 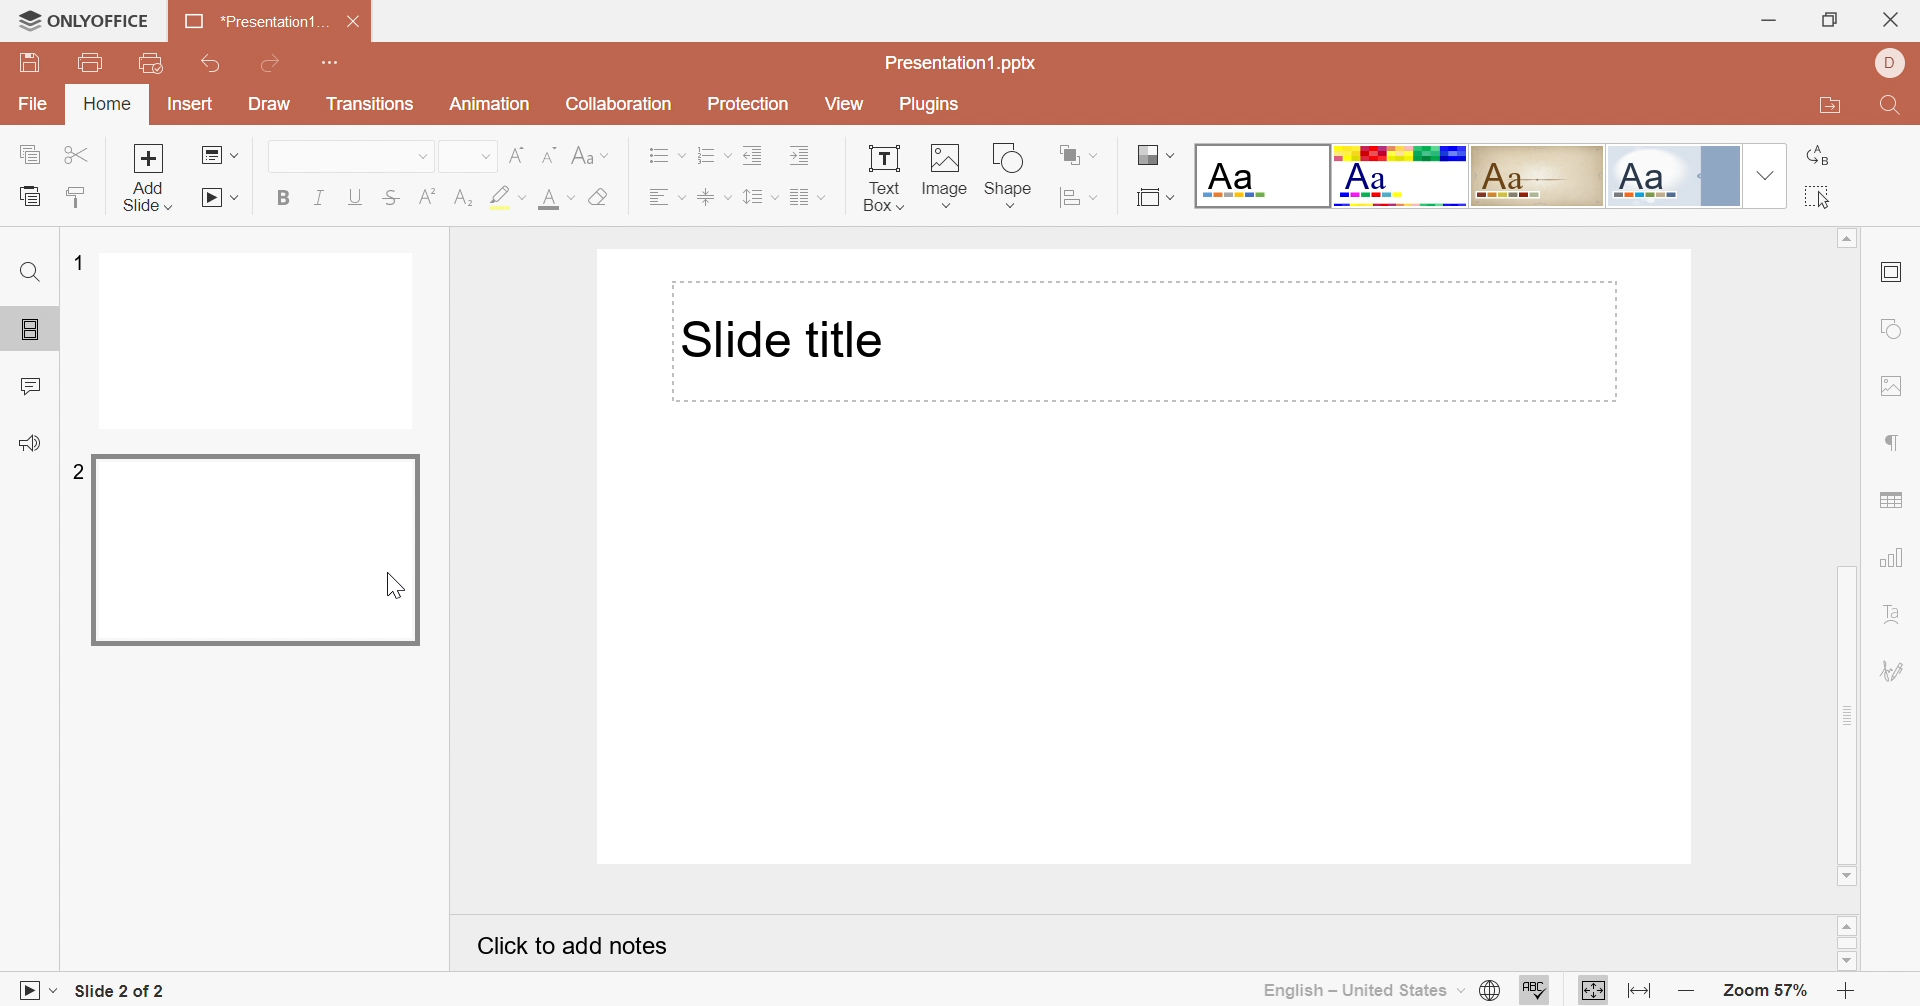 What do you see at coordinates (1639, 992) in the screenshot?
I see `Fit to width` at bounding box center [1639, 992].